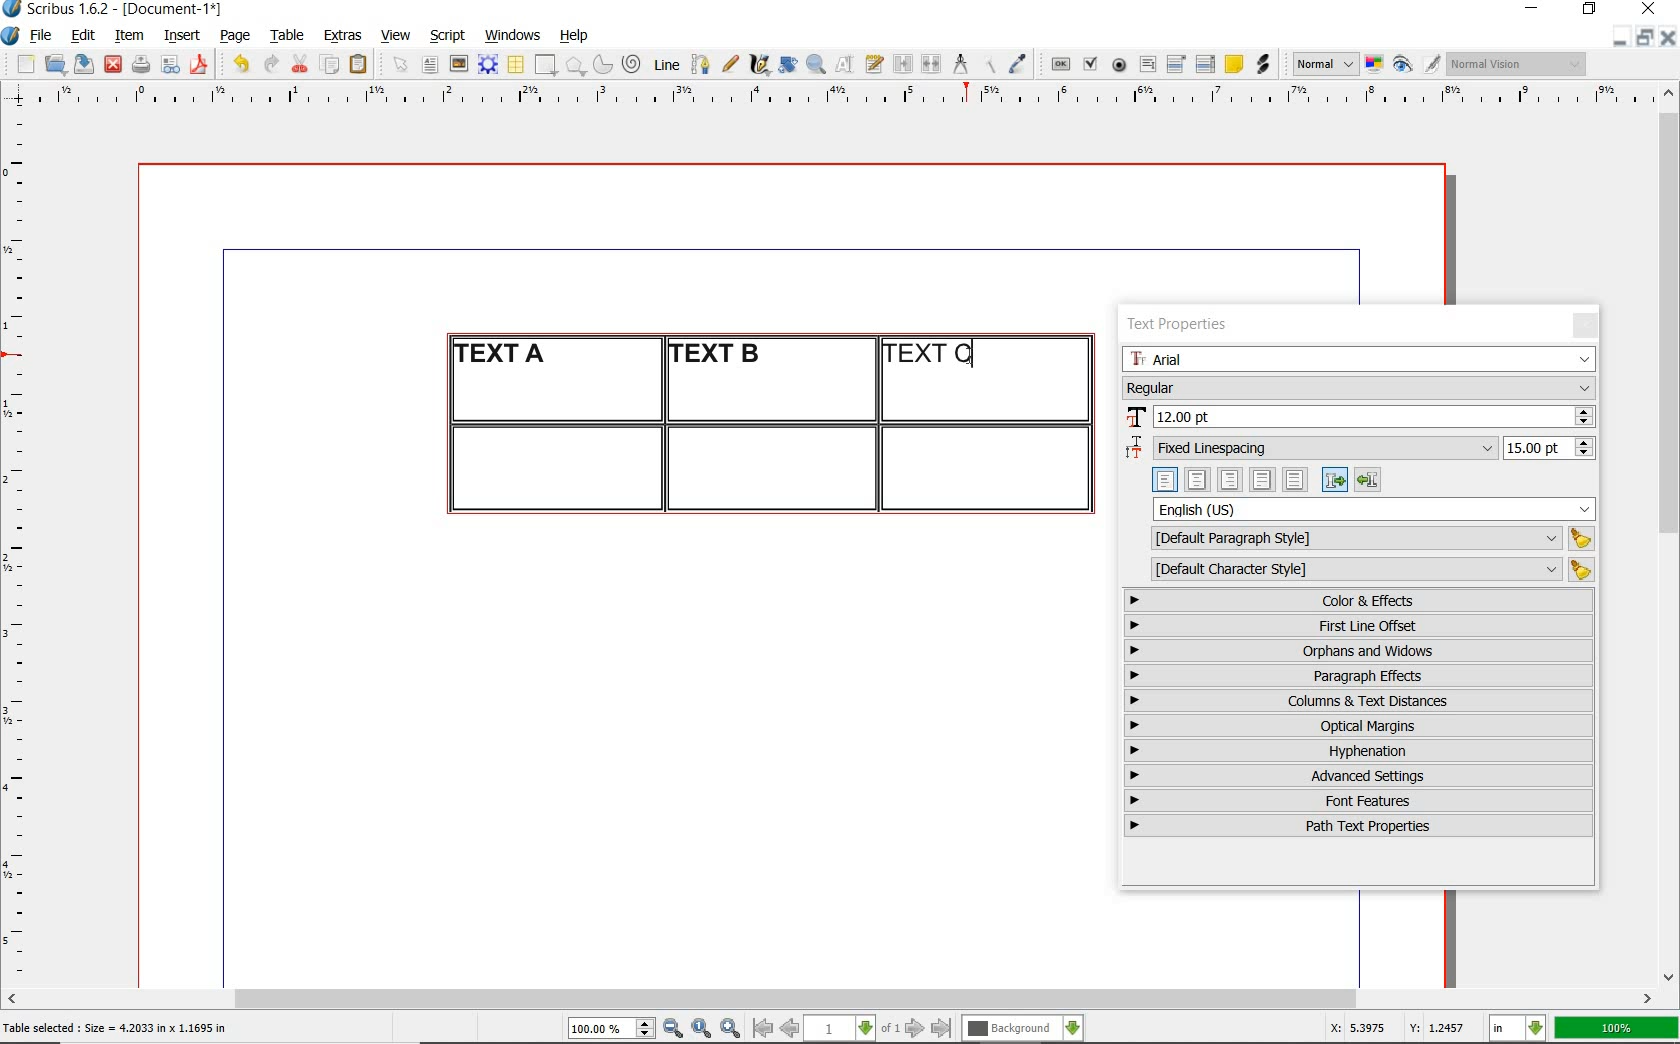 The width and height of the screenshot is (1680, 1044). What do you see at coordinates (1368, 539) in the screenshot?
I see `default paragraph style` at bounding box center [1368, 539].